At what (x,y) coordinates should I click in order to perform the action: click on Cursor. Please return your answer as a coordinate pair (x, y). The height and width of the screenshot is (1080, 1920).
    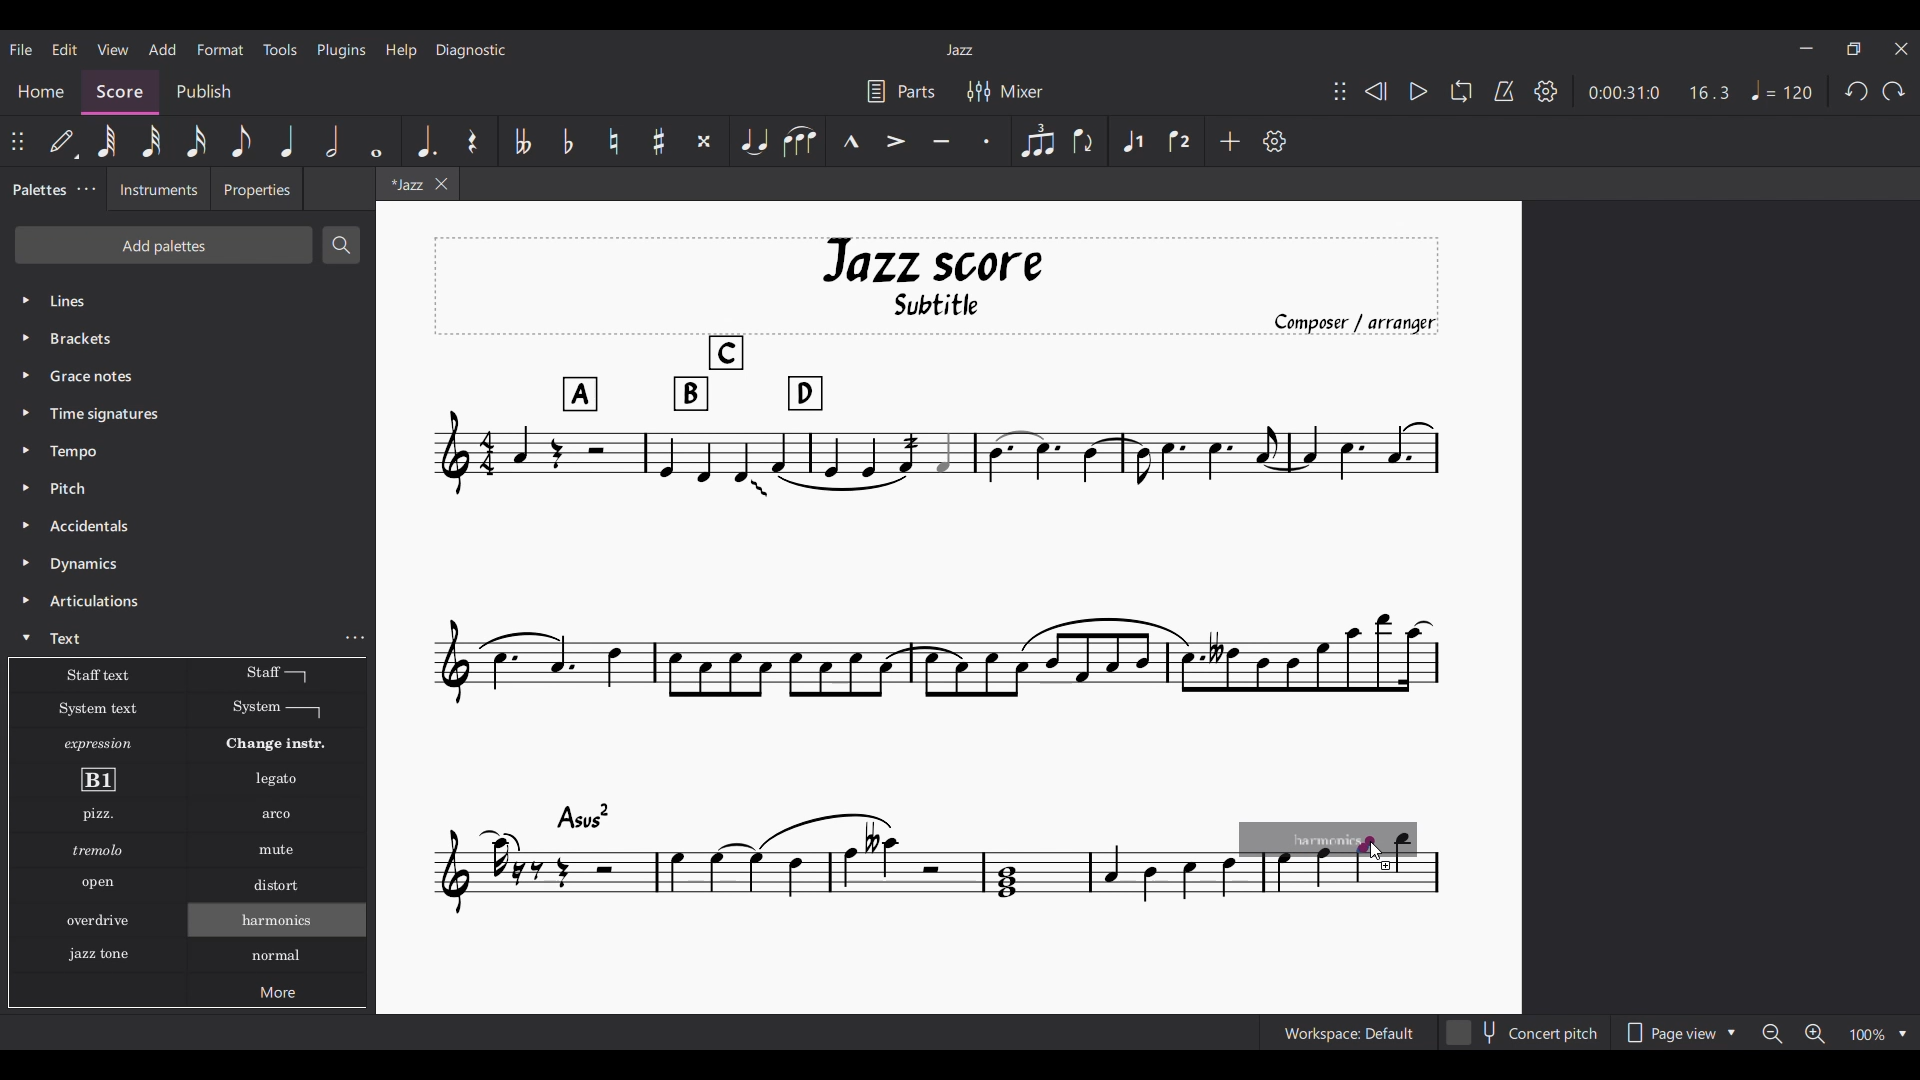
    Looking at the image, I should click on (1378, 851).